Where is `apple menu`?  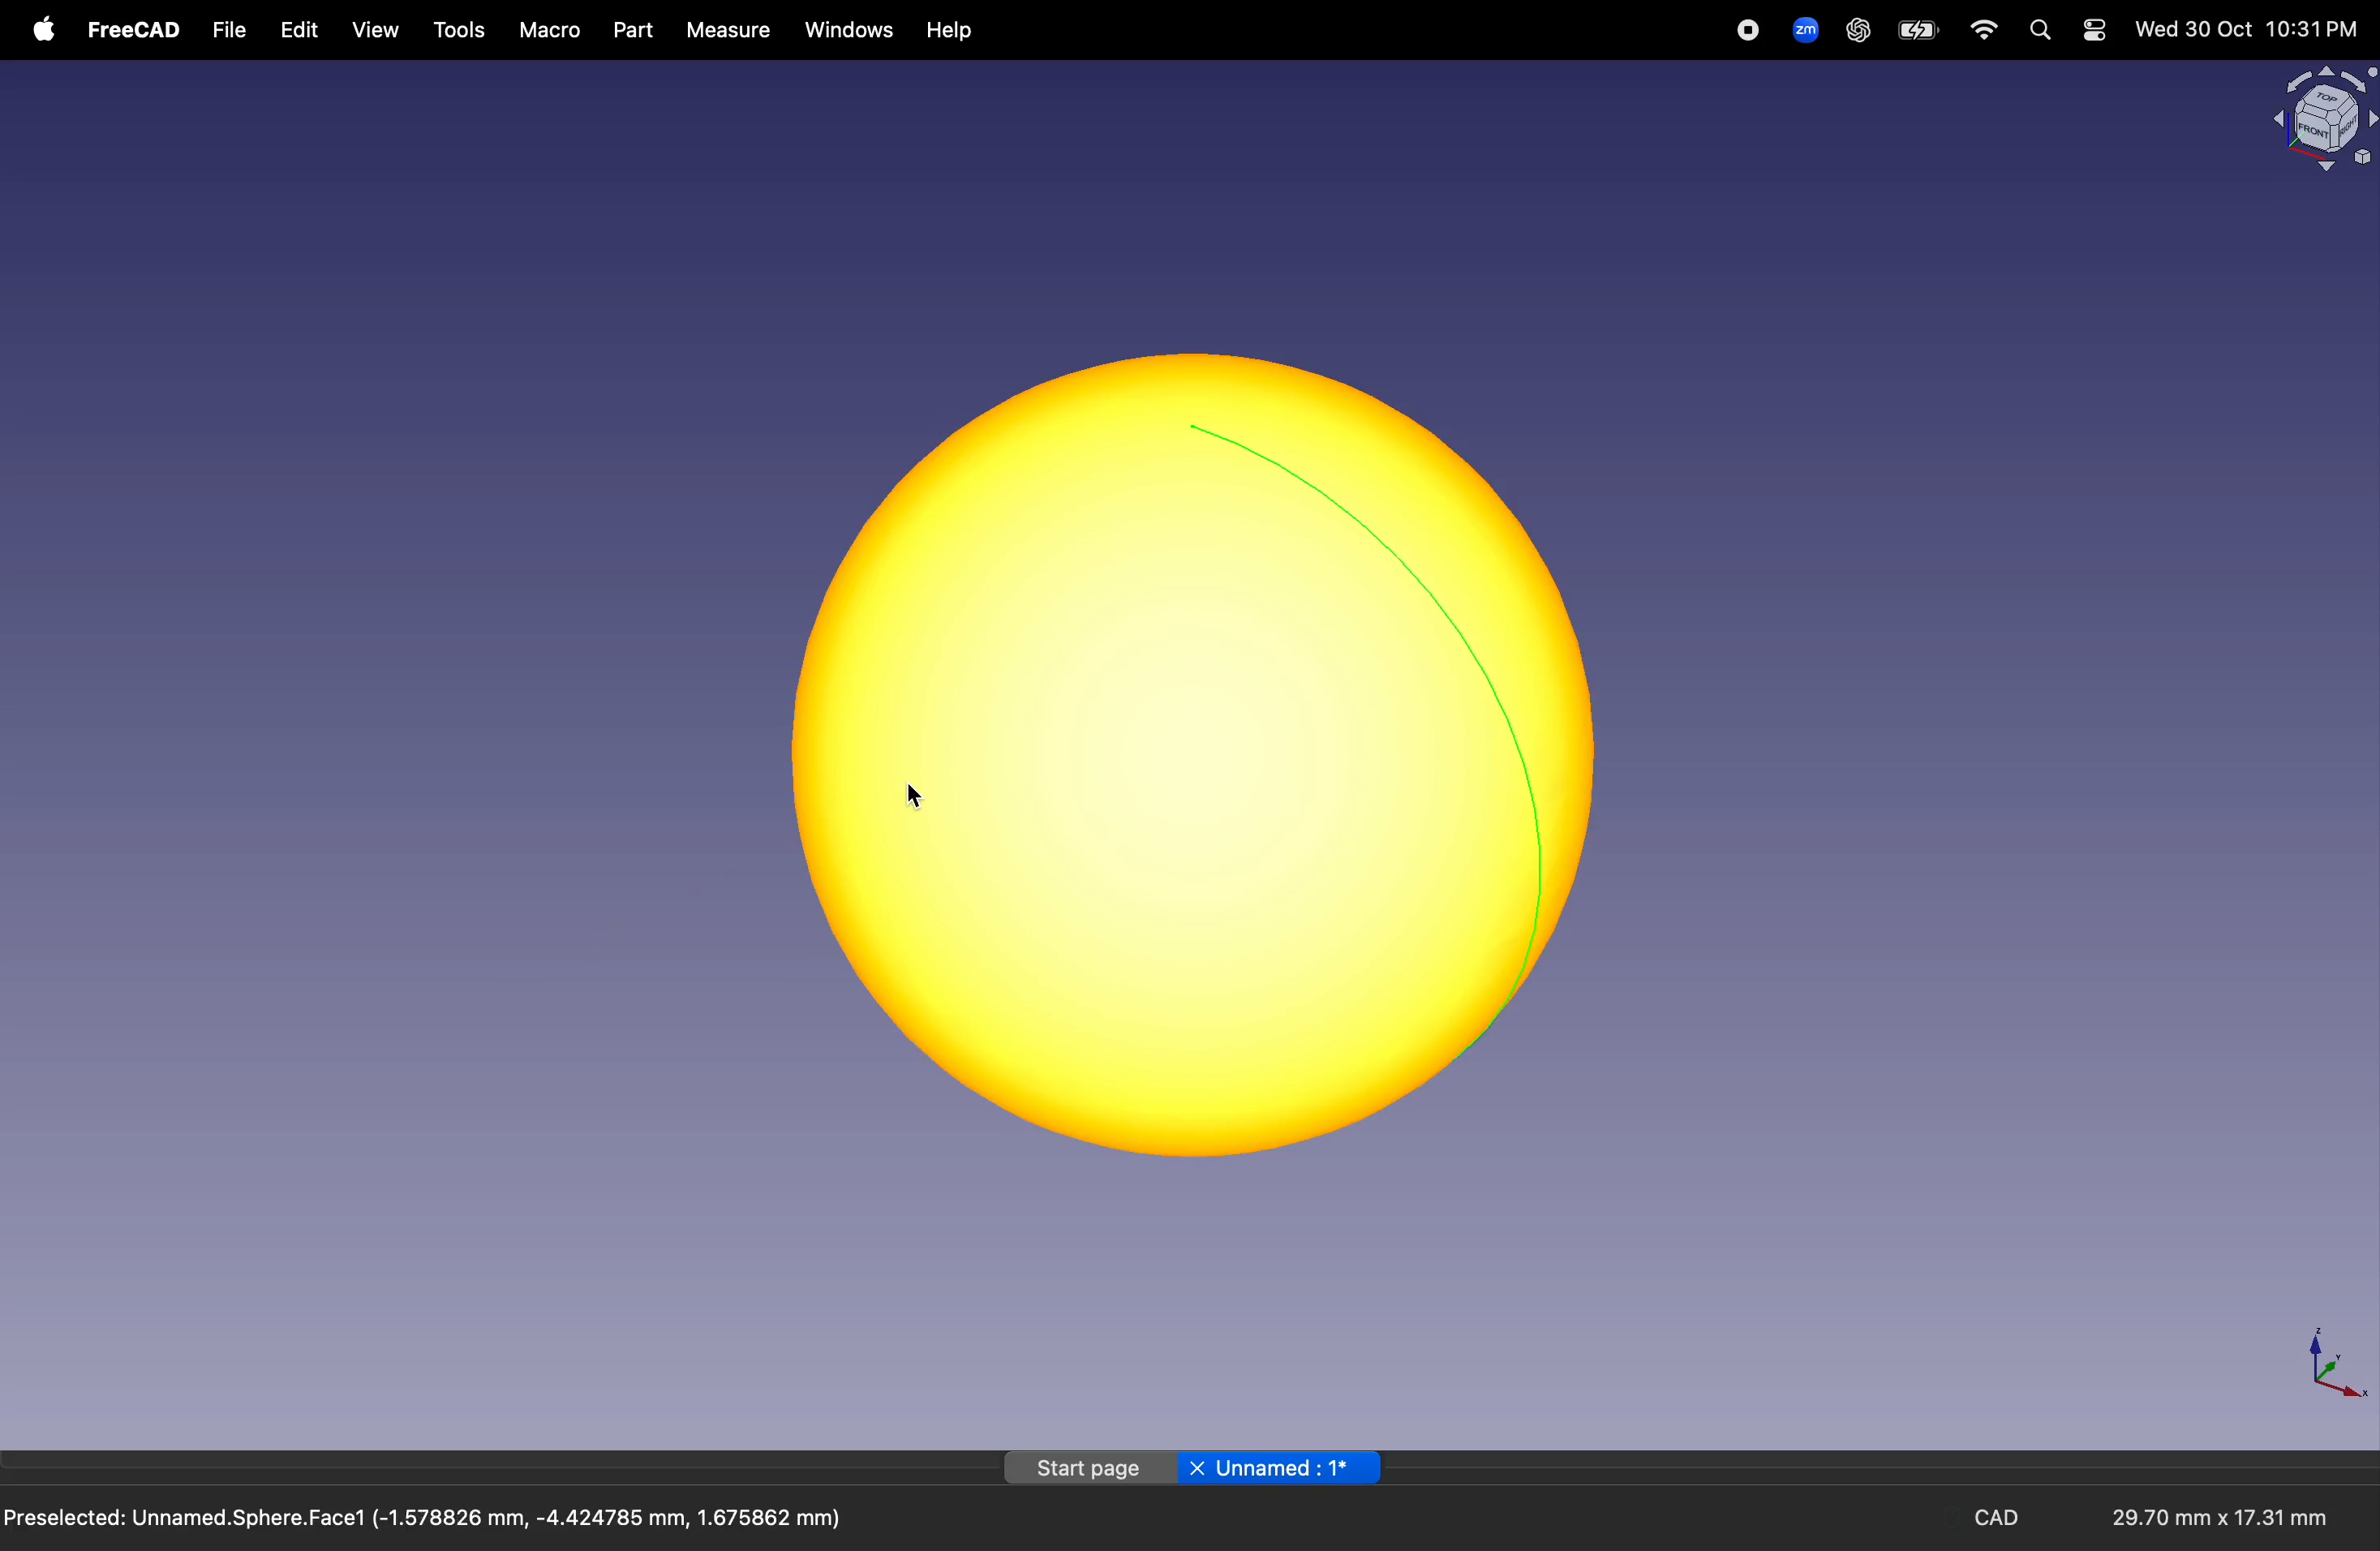 apple menu is located at coordinates (38, 29).